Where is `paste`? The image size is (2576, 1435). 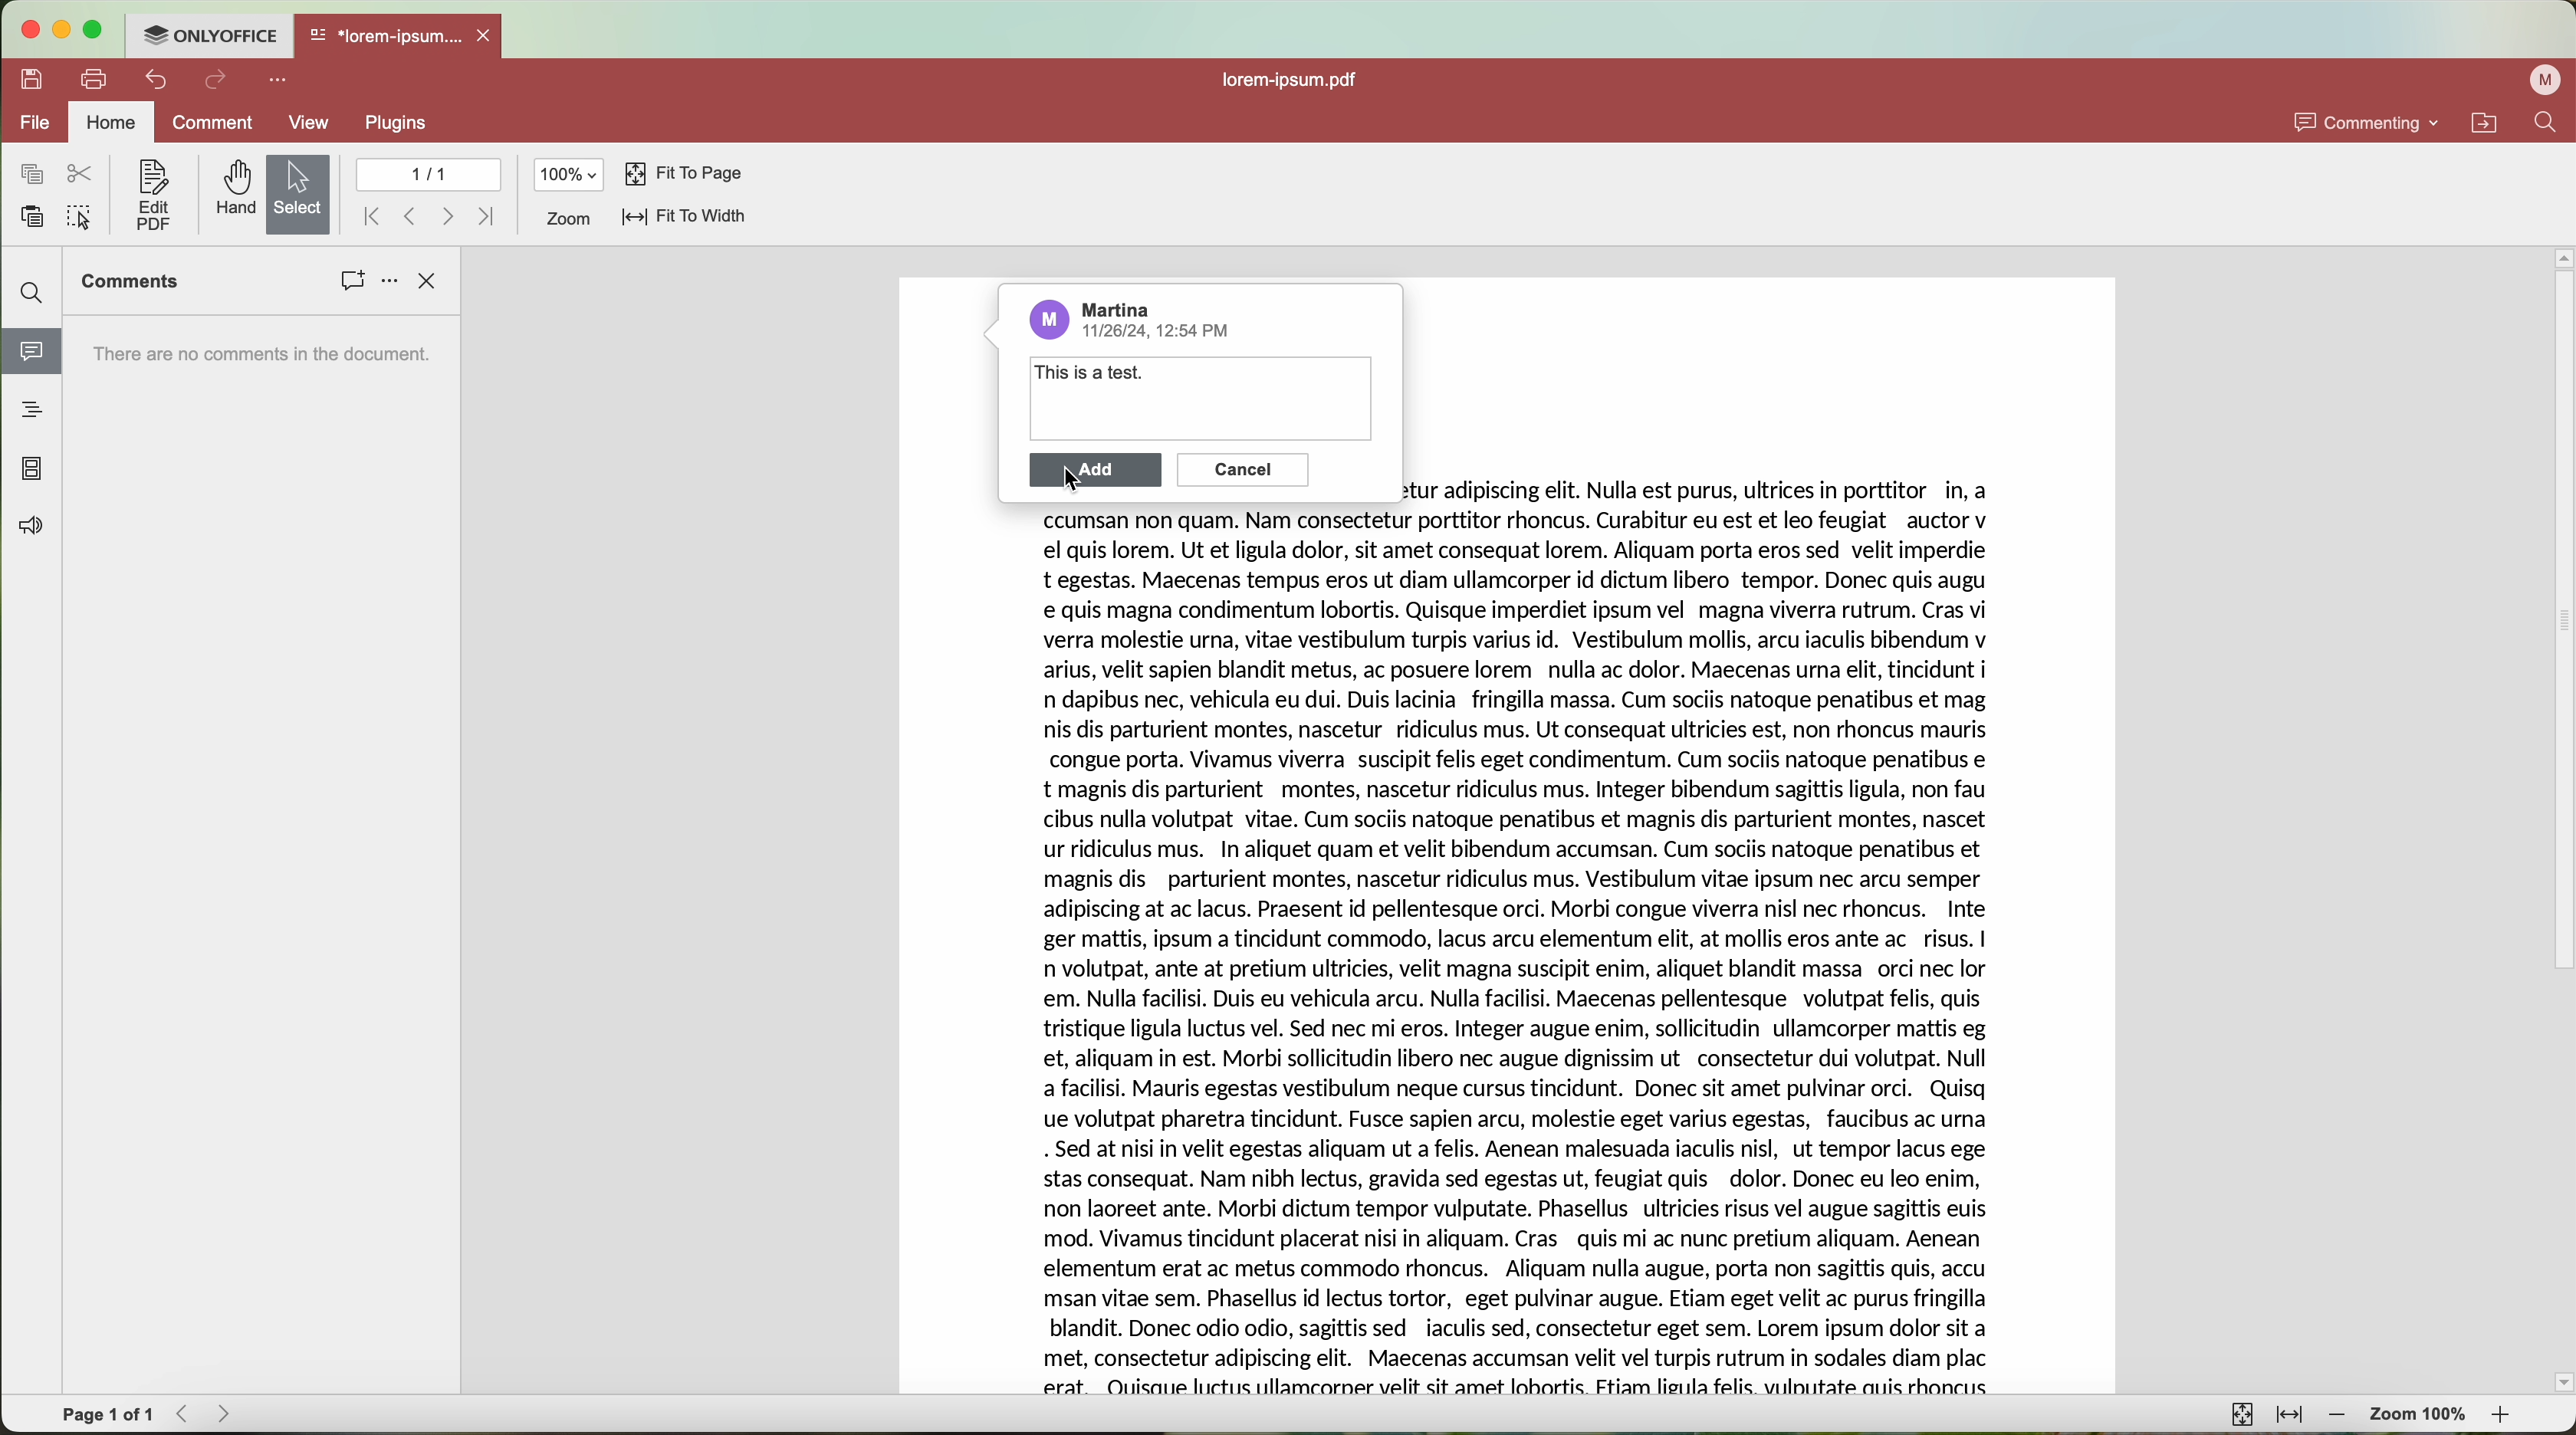 paste is located at coordinates (34, 215).